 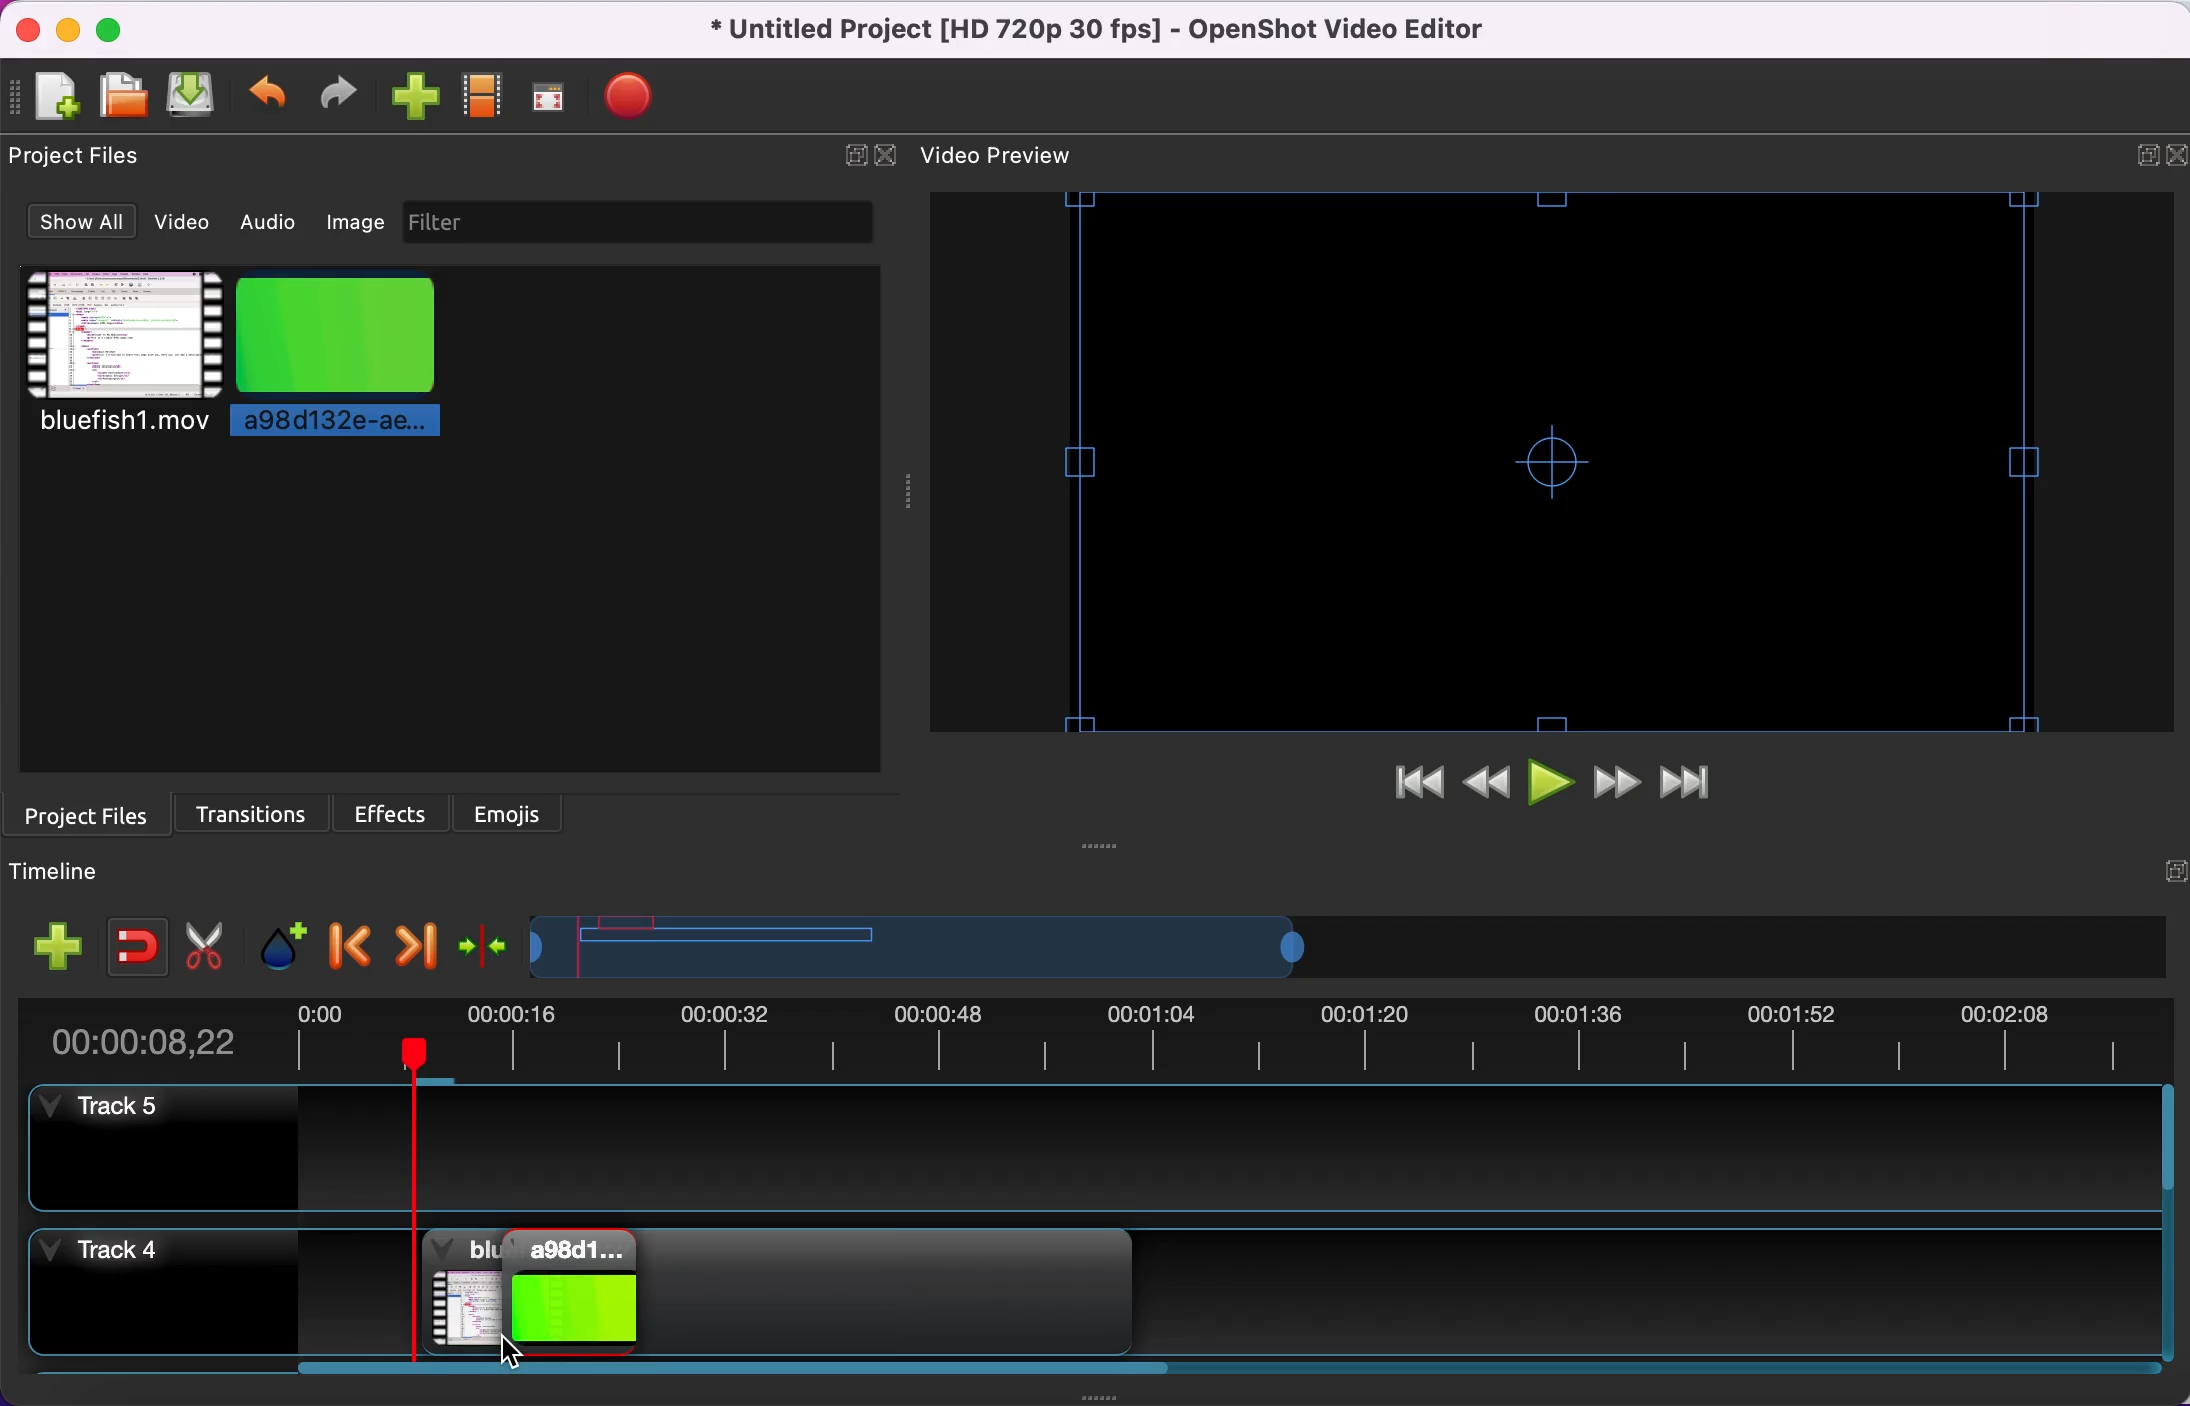 I want to click on next marker, so click(x=422, y=944).